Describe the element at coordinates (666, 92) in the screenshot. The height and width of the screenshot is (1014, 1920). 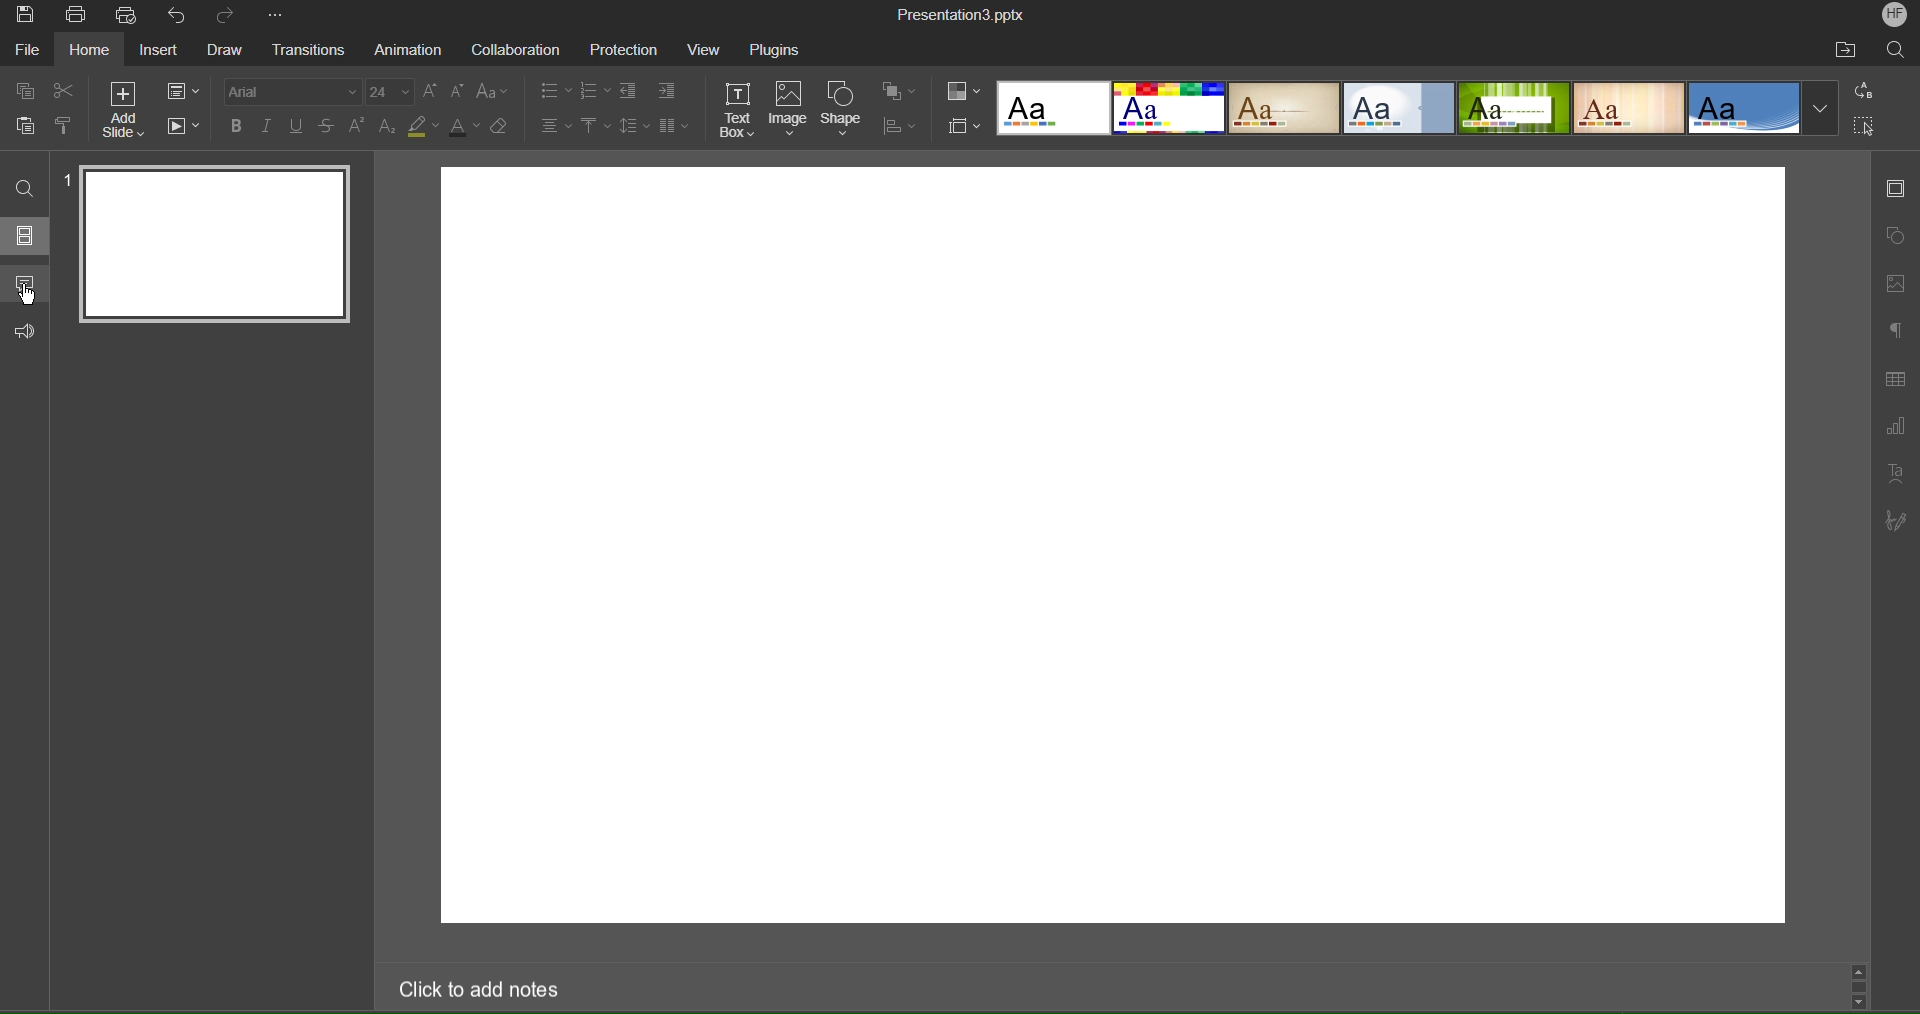
I see `Indent Options` at that location.